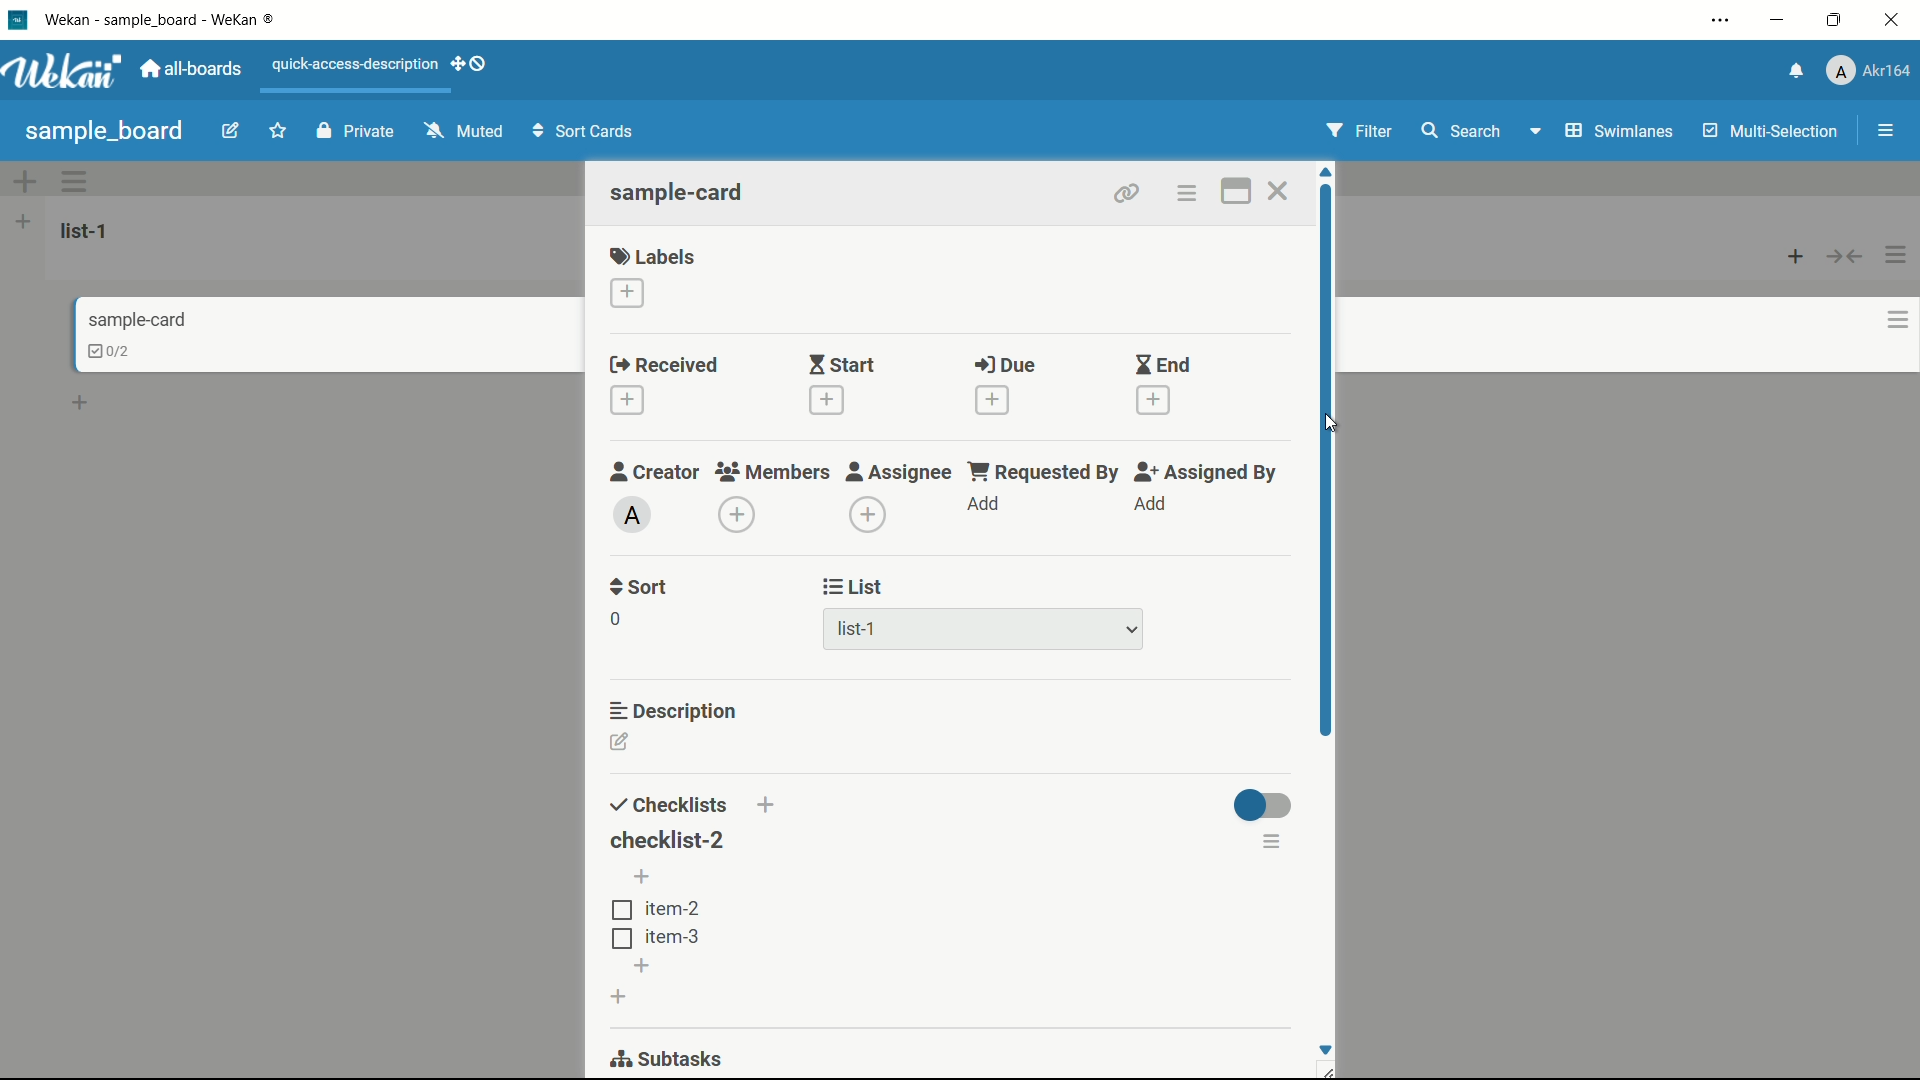 The width and height of the screenshot is (1920, 1080). What do you see at coordinates (616, 619) in the screenshot?
I see `0` at bounding box center [616, 619].